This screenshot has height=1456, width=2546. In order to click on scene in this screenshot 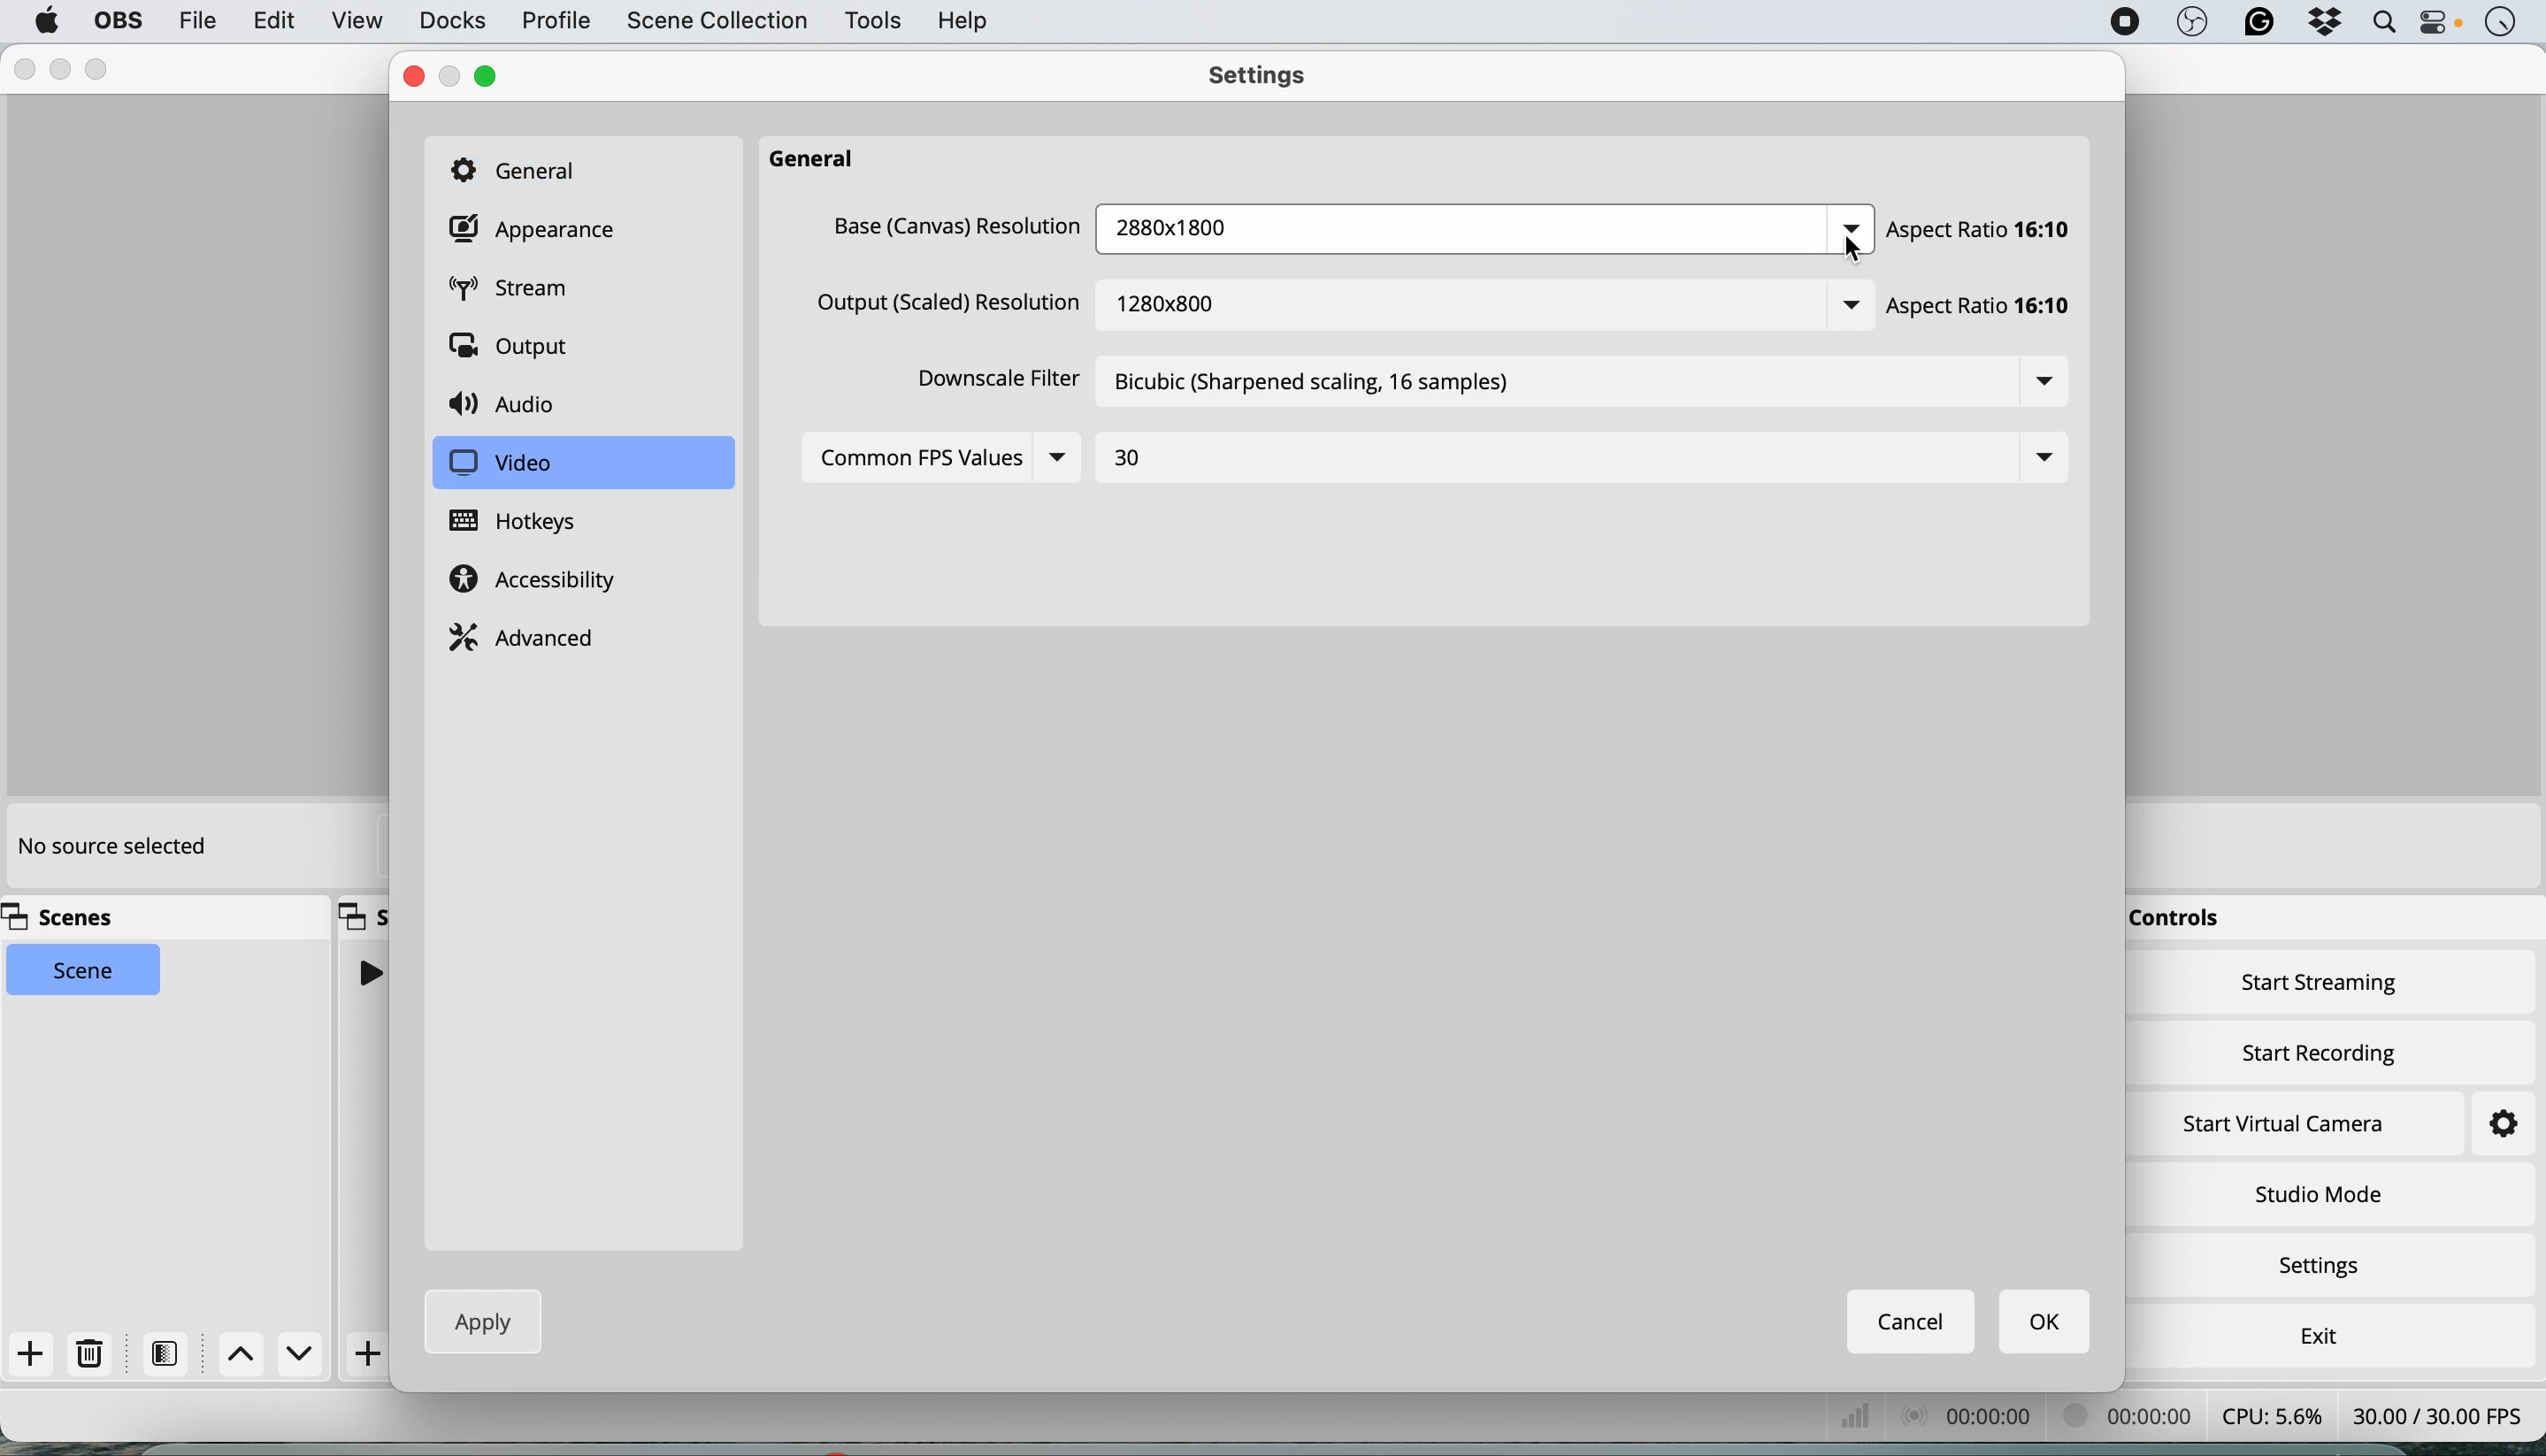, I will do `click(86, 973)`.